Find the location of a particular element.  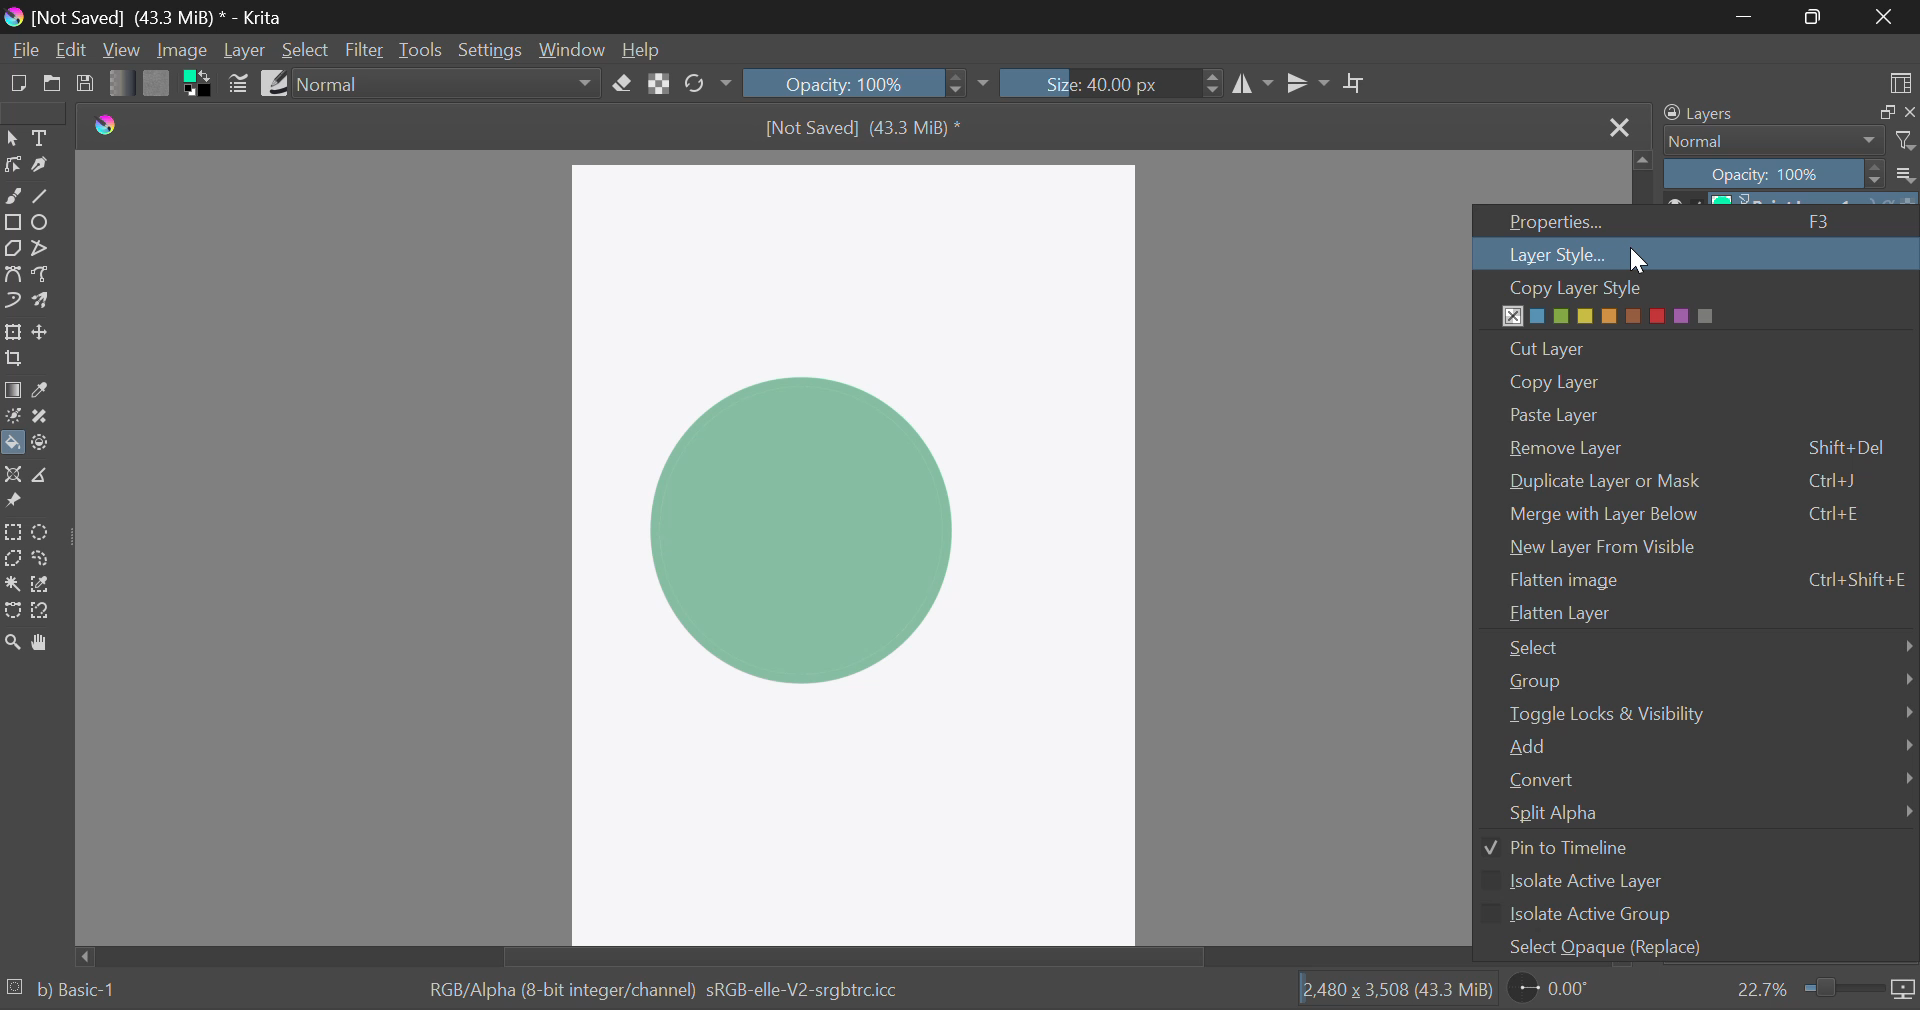

move left is located at coordinates (86, 954).